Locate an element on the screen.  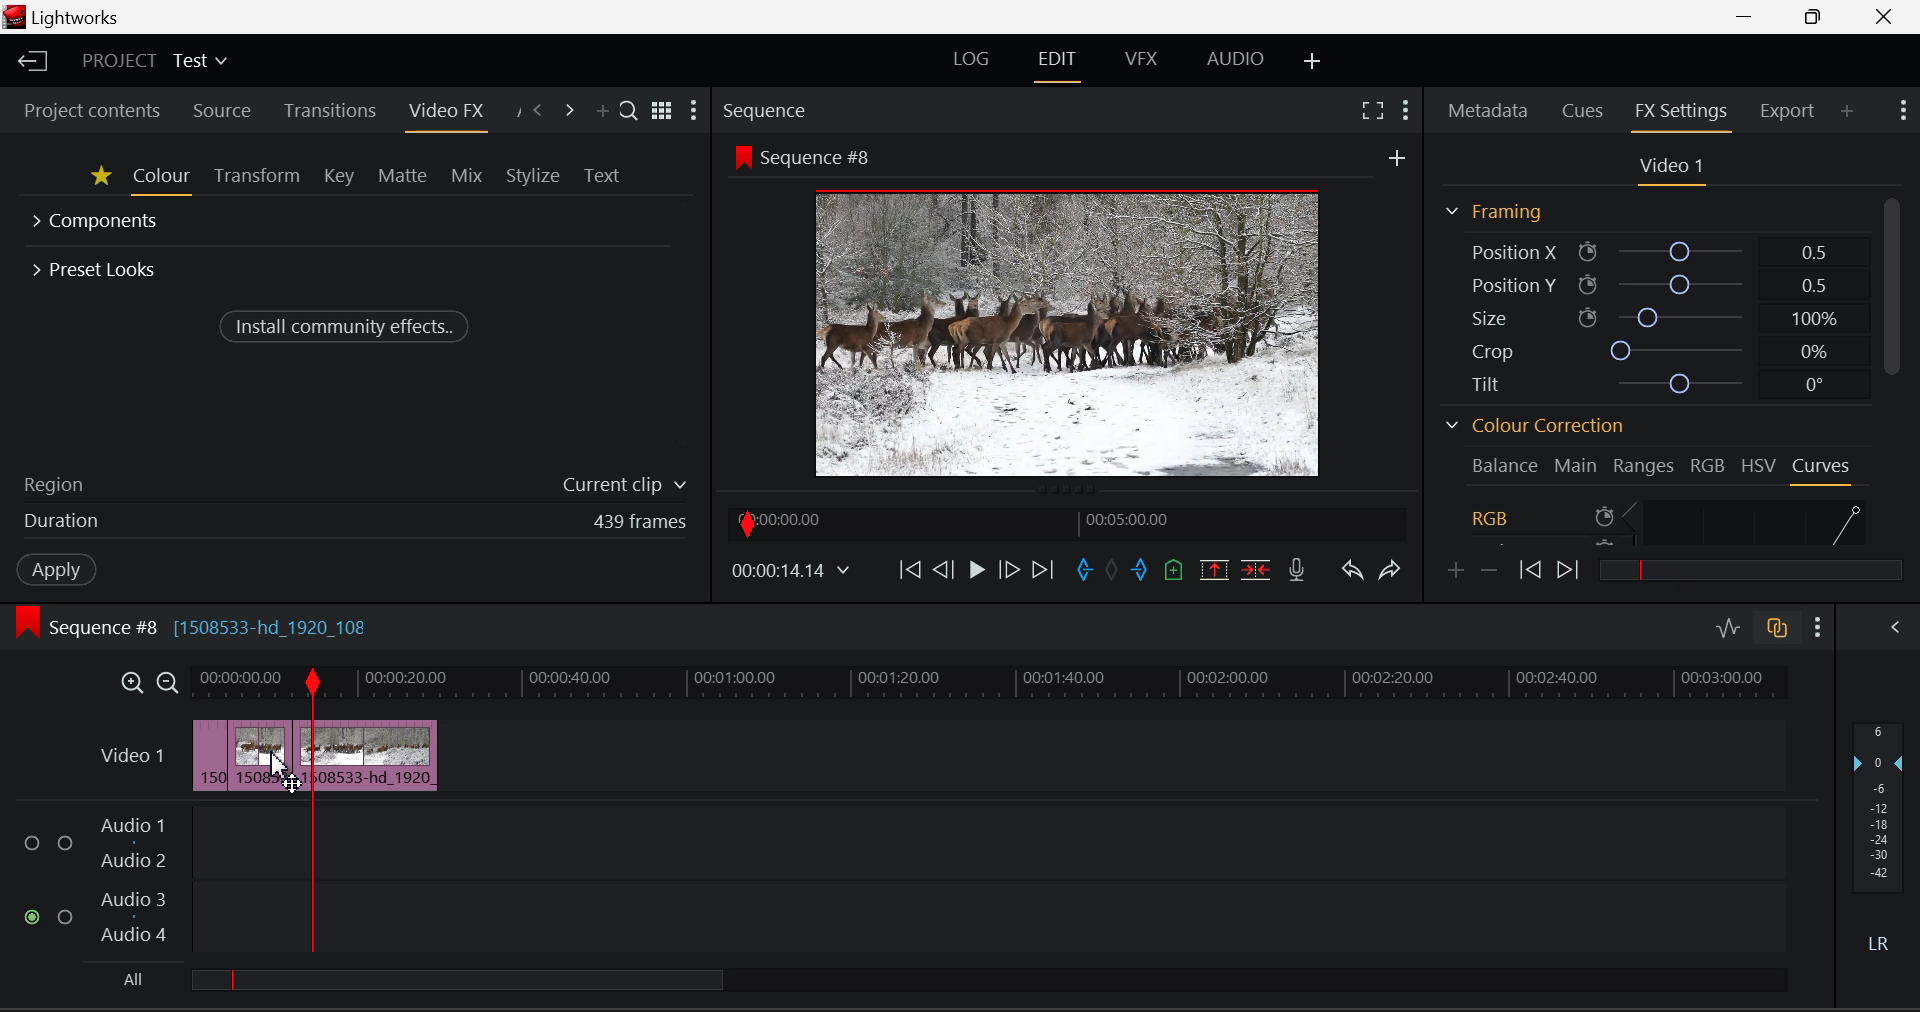
Region is located at coordinates (353, 483).